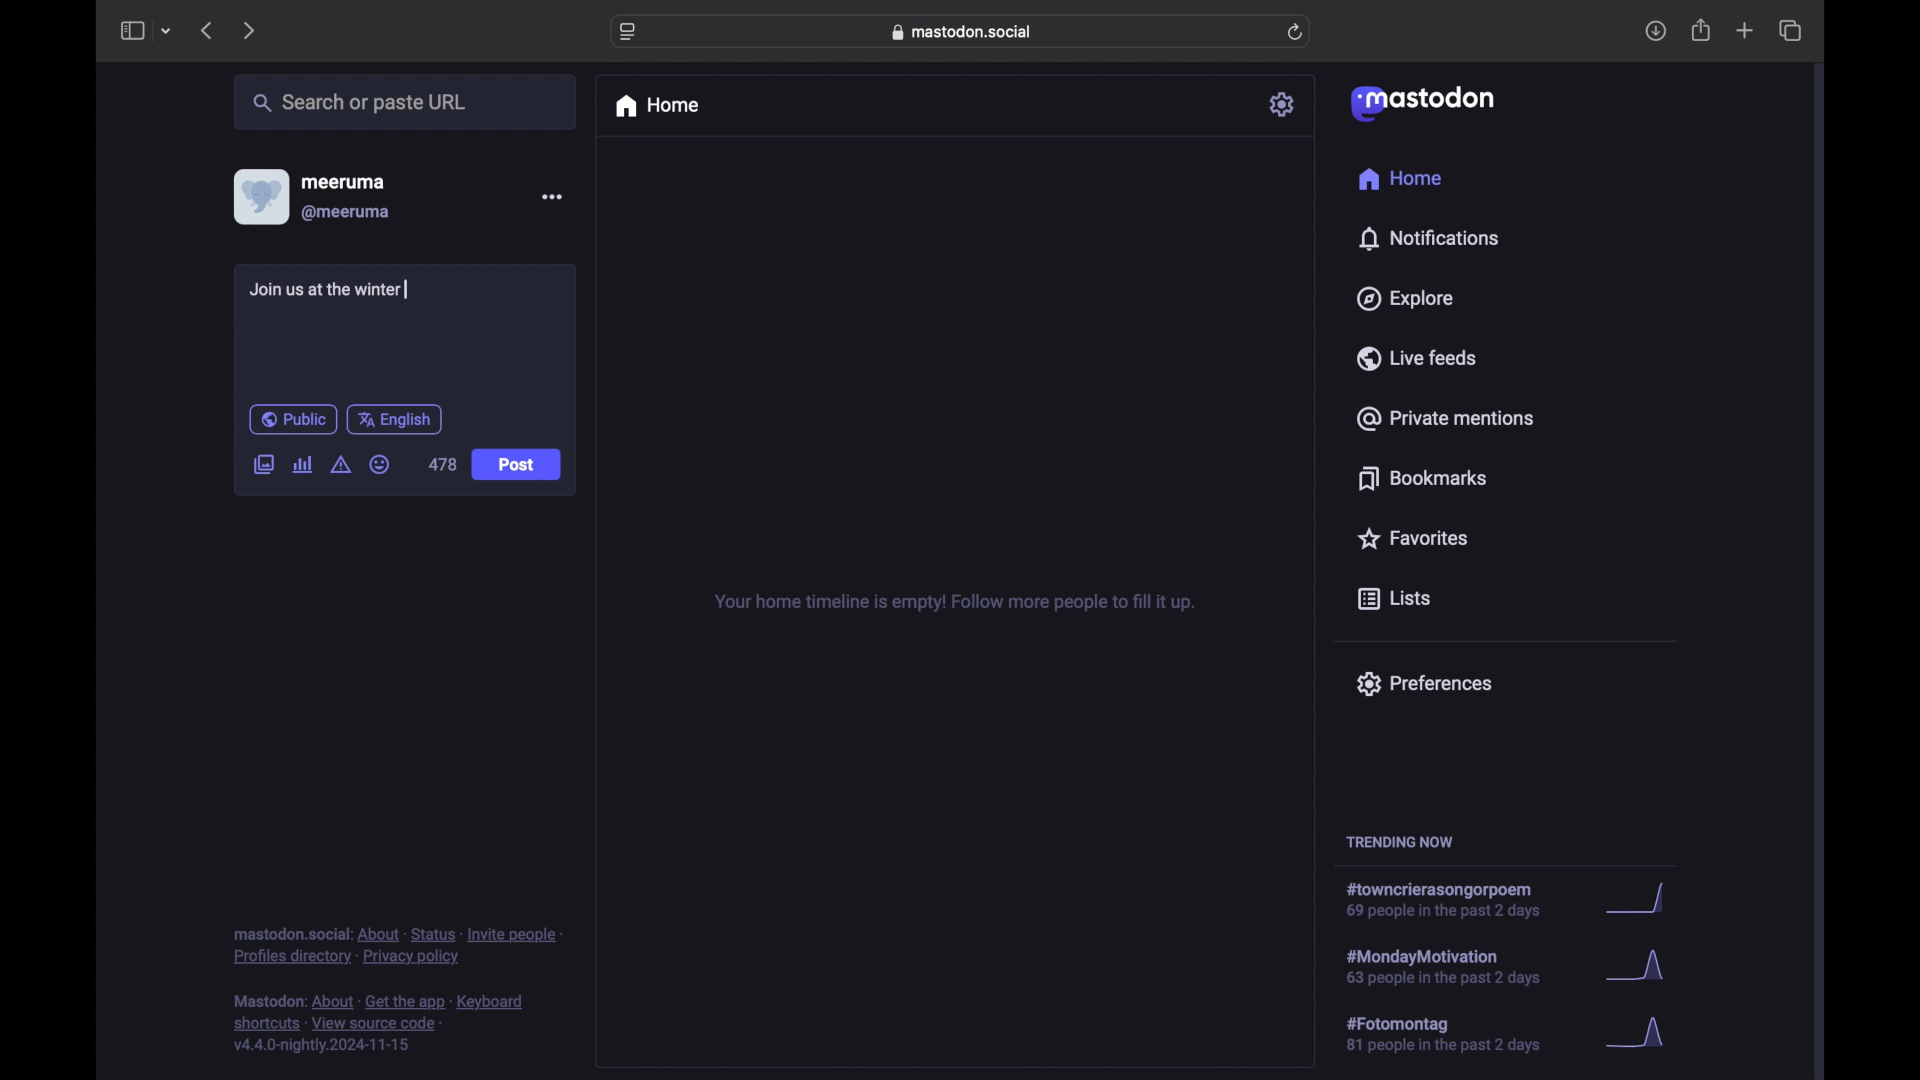 The height and width of the screenshot is (1080, 1920). Describe the element at coordinates (382, 1024) in the screenshot. I see `footnote` at that location.